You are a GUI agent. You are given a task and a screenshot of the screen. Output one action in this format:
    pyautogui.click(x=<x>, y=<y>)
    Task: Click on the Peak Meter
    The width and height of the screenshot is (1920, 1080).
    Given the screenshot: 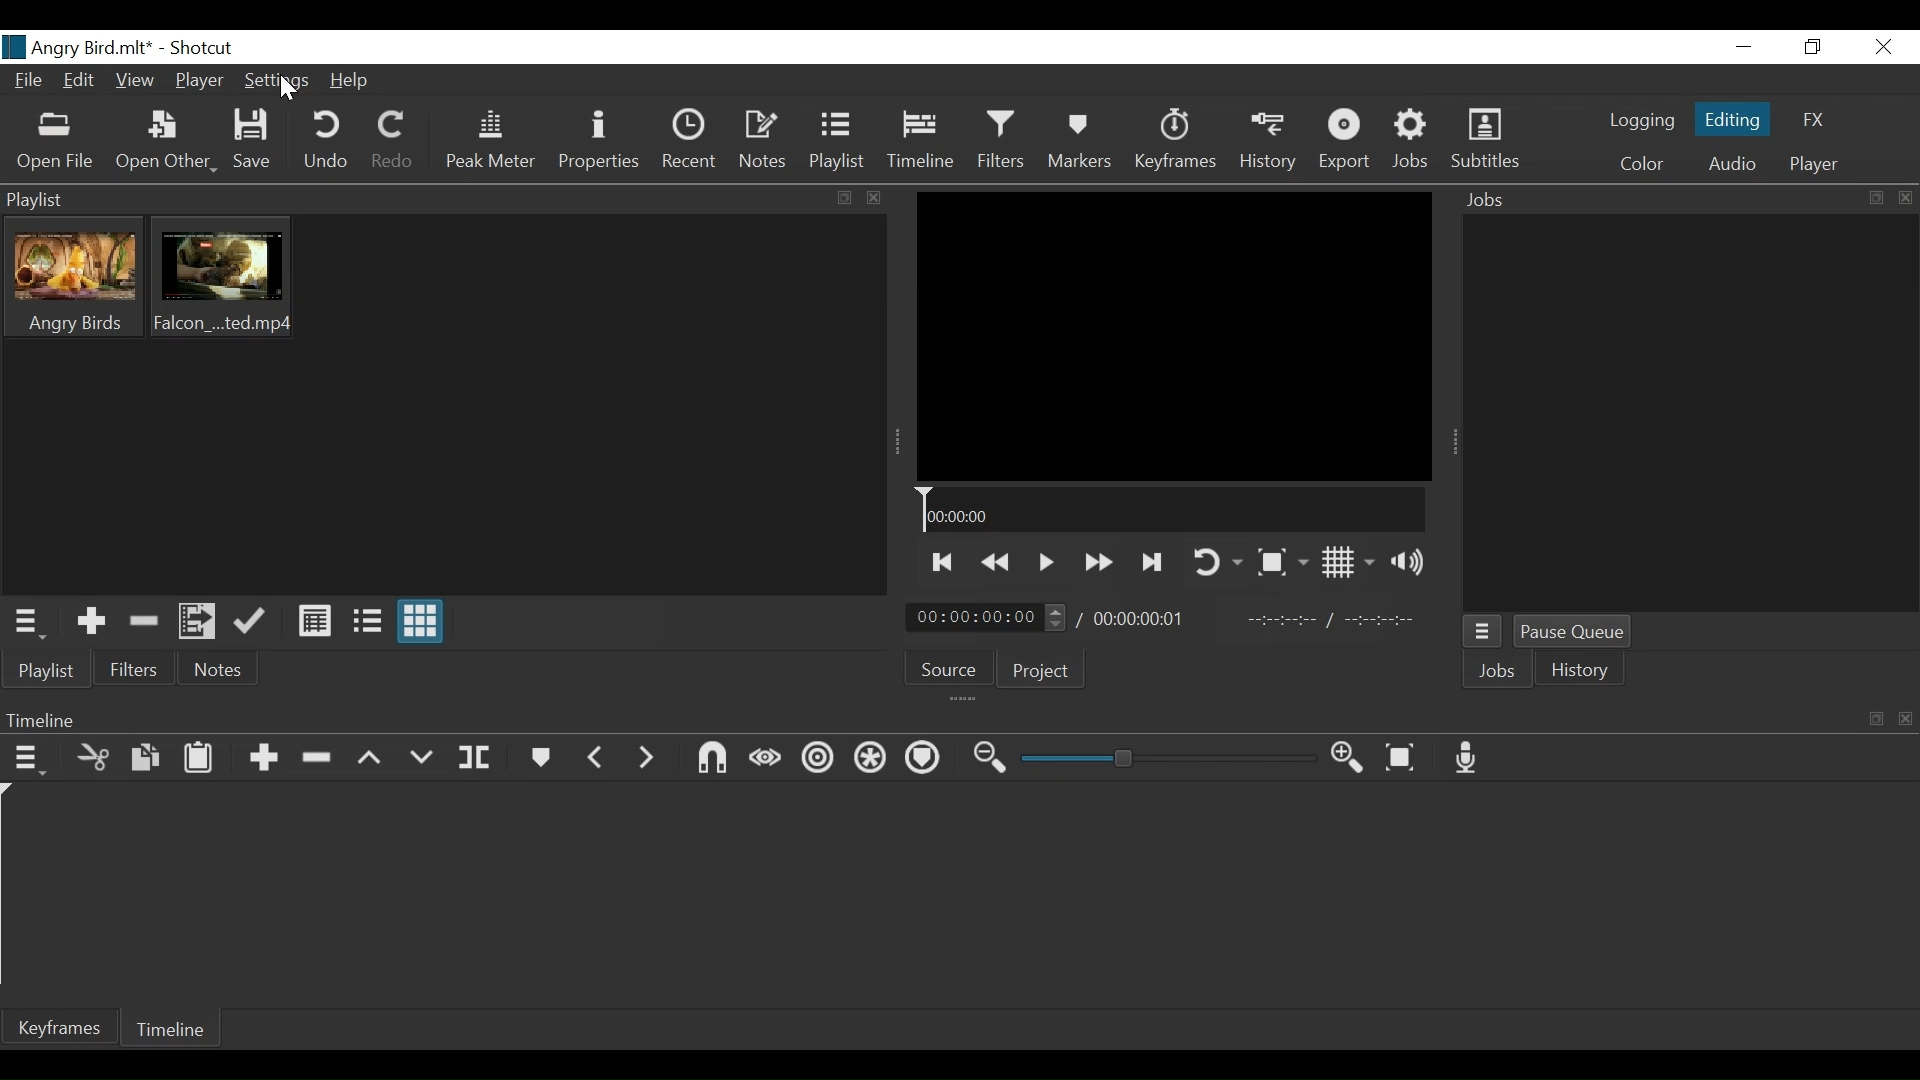 What is the action you would take?
    pyautogui.click(x=493, y=143)
    